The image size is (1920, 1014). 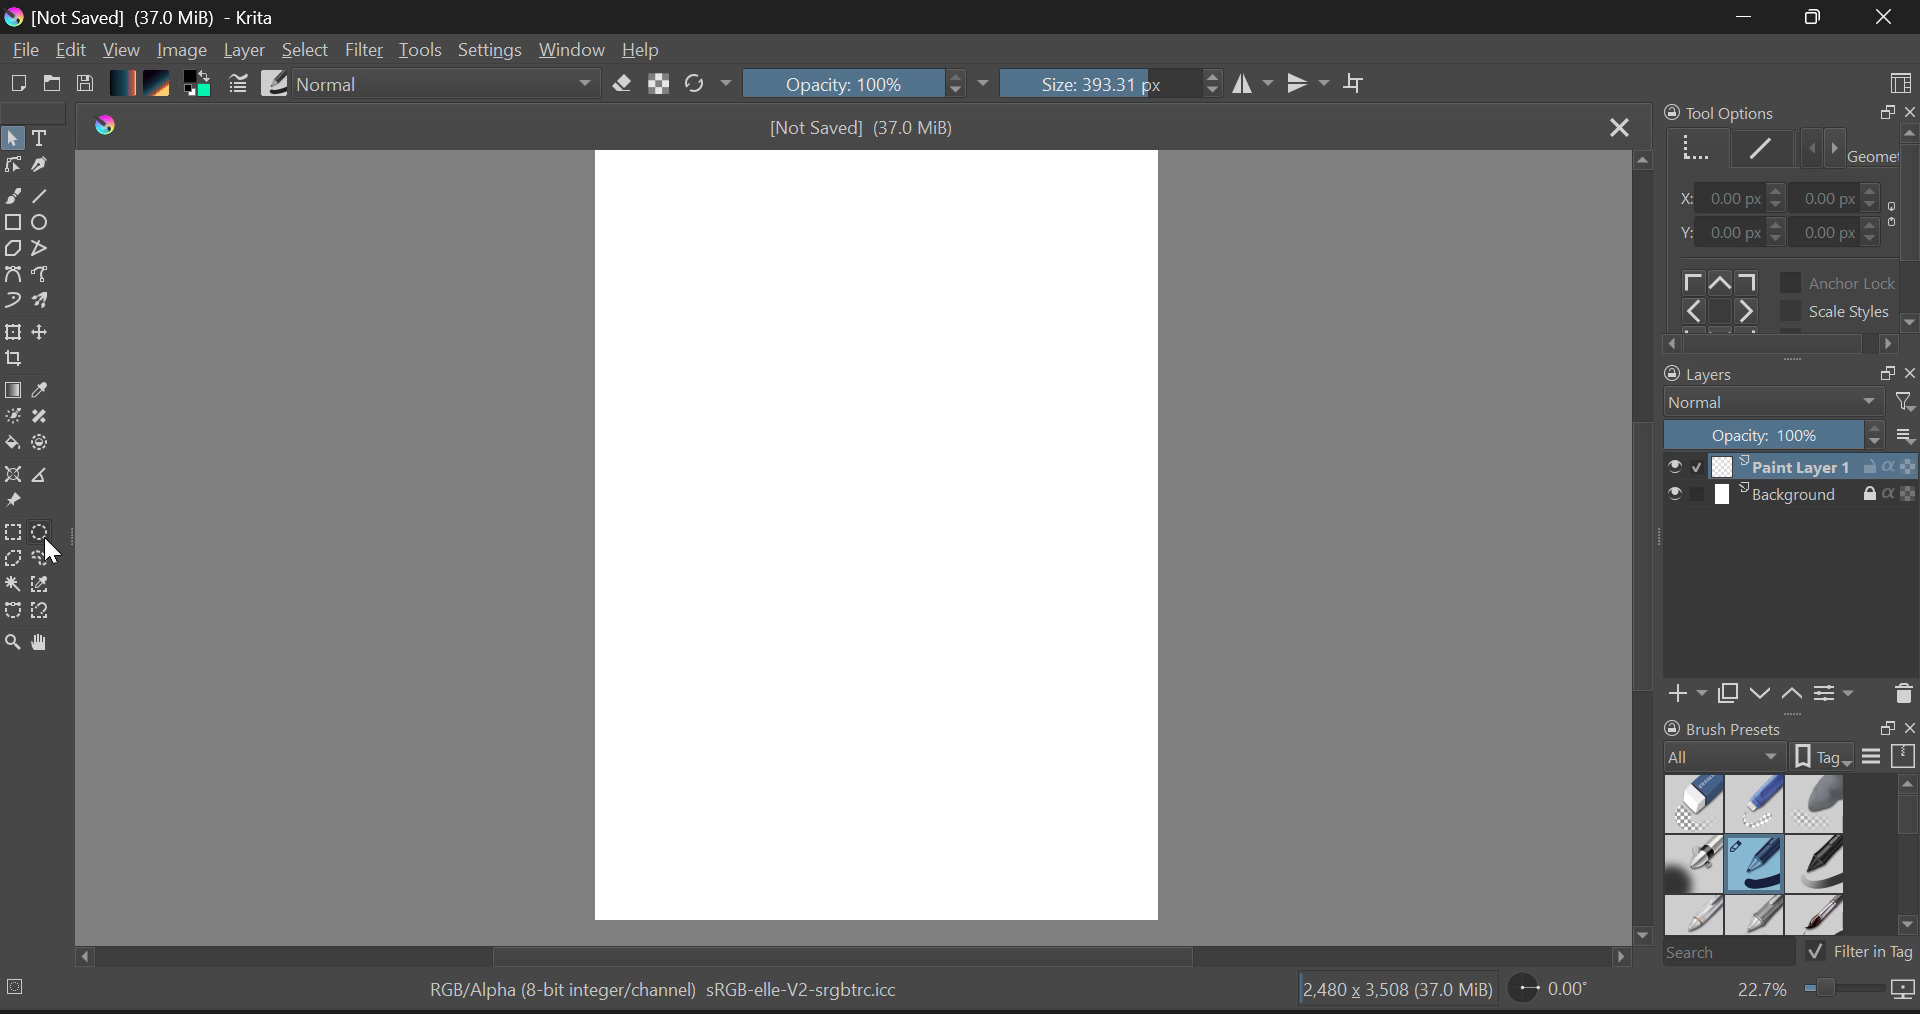 What do you see at coordinates (16, 198) in the screenshot?
I see `freehand curve` at bounding box center [16, 198].